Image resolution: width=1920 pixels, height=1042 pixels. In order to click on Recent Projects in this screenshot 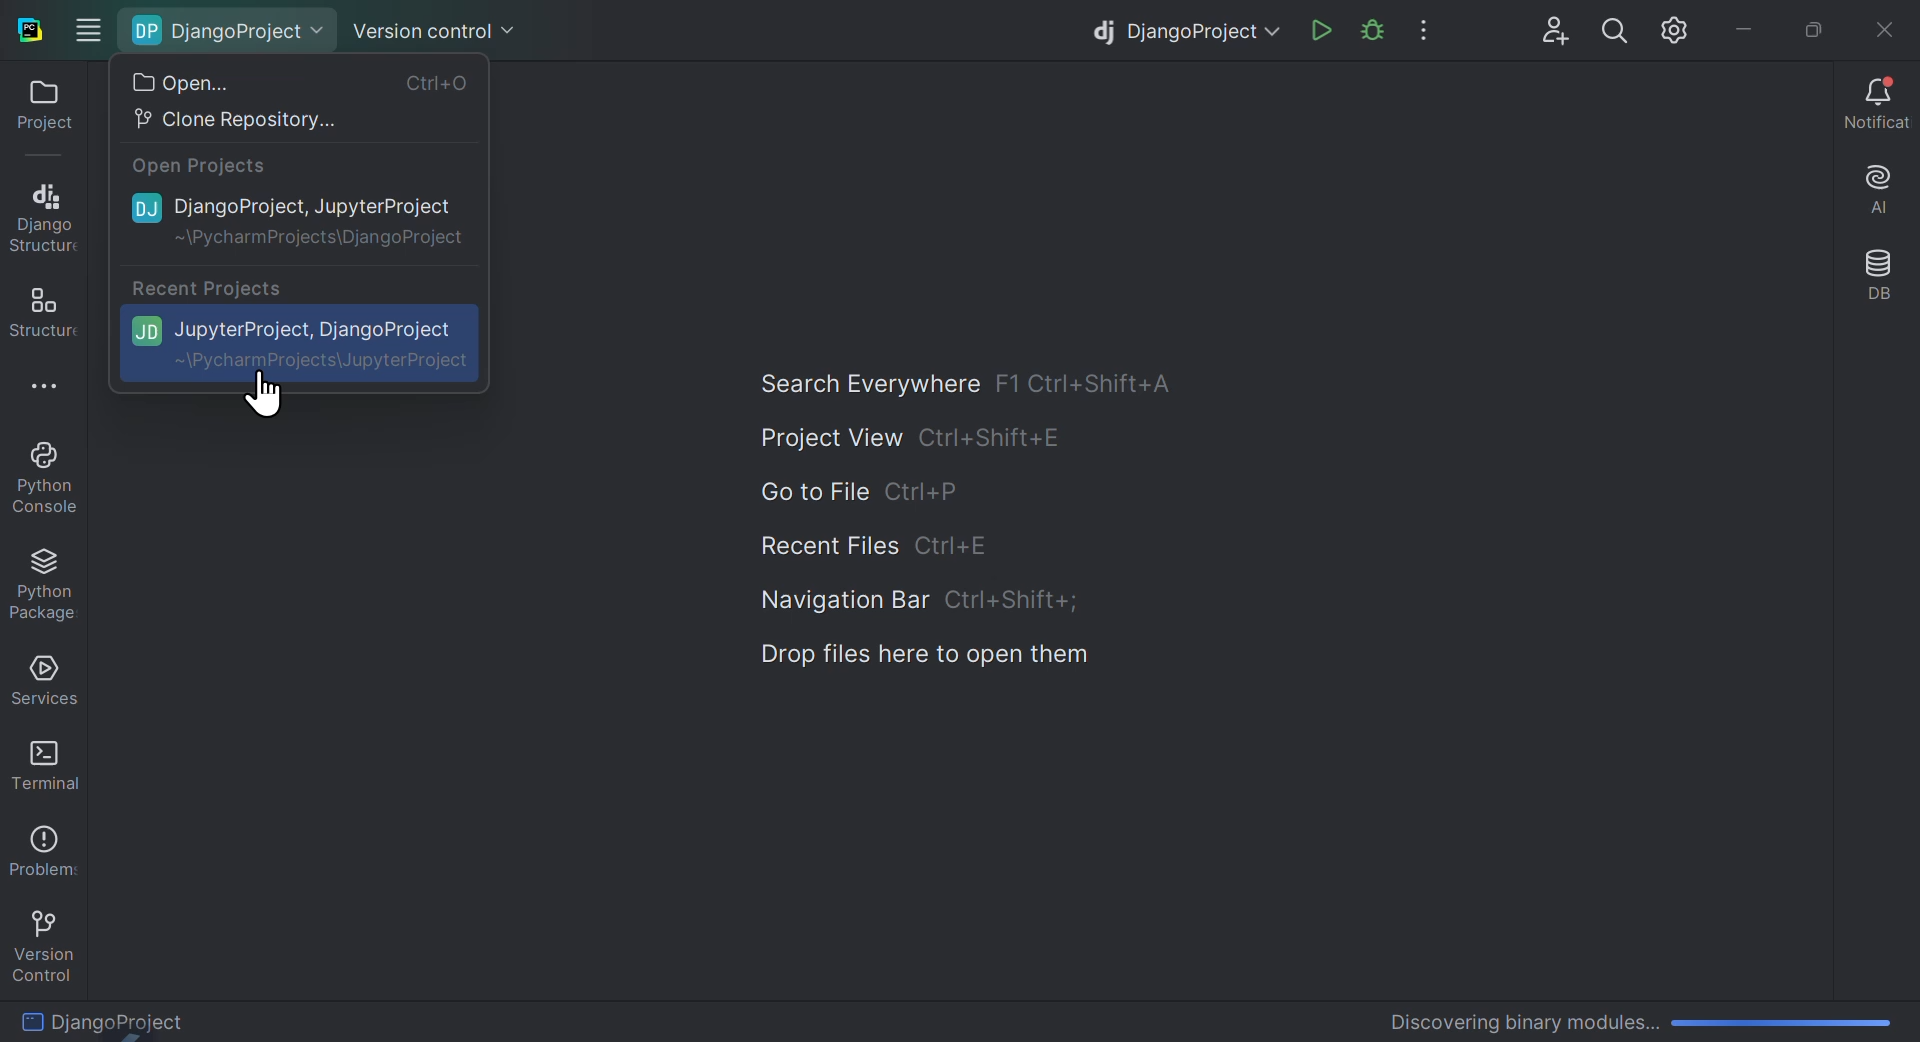, I will do `click(283, 281)`.